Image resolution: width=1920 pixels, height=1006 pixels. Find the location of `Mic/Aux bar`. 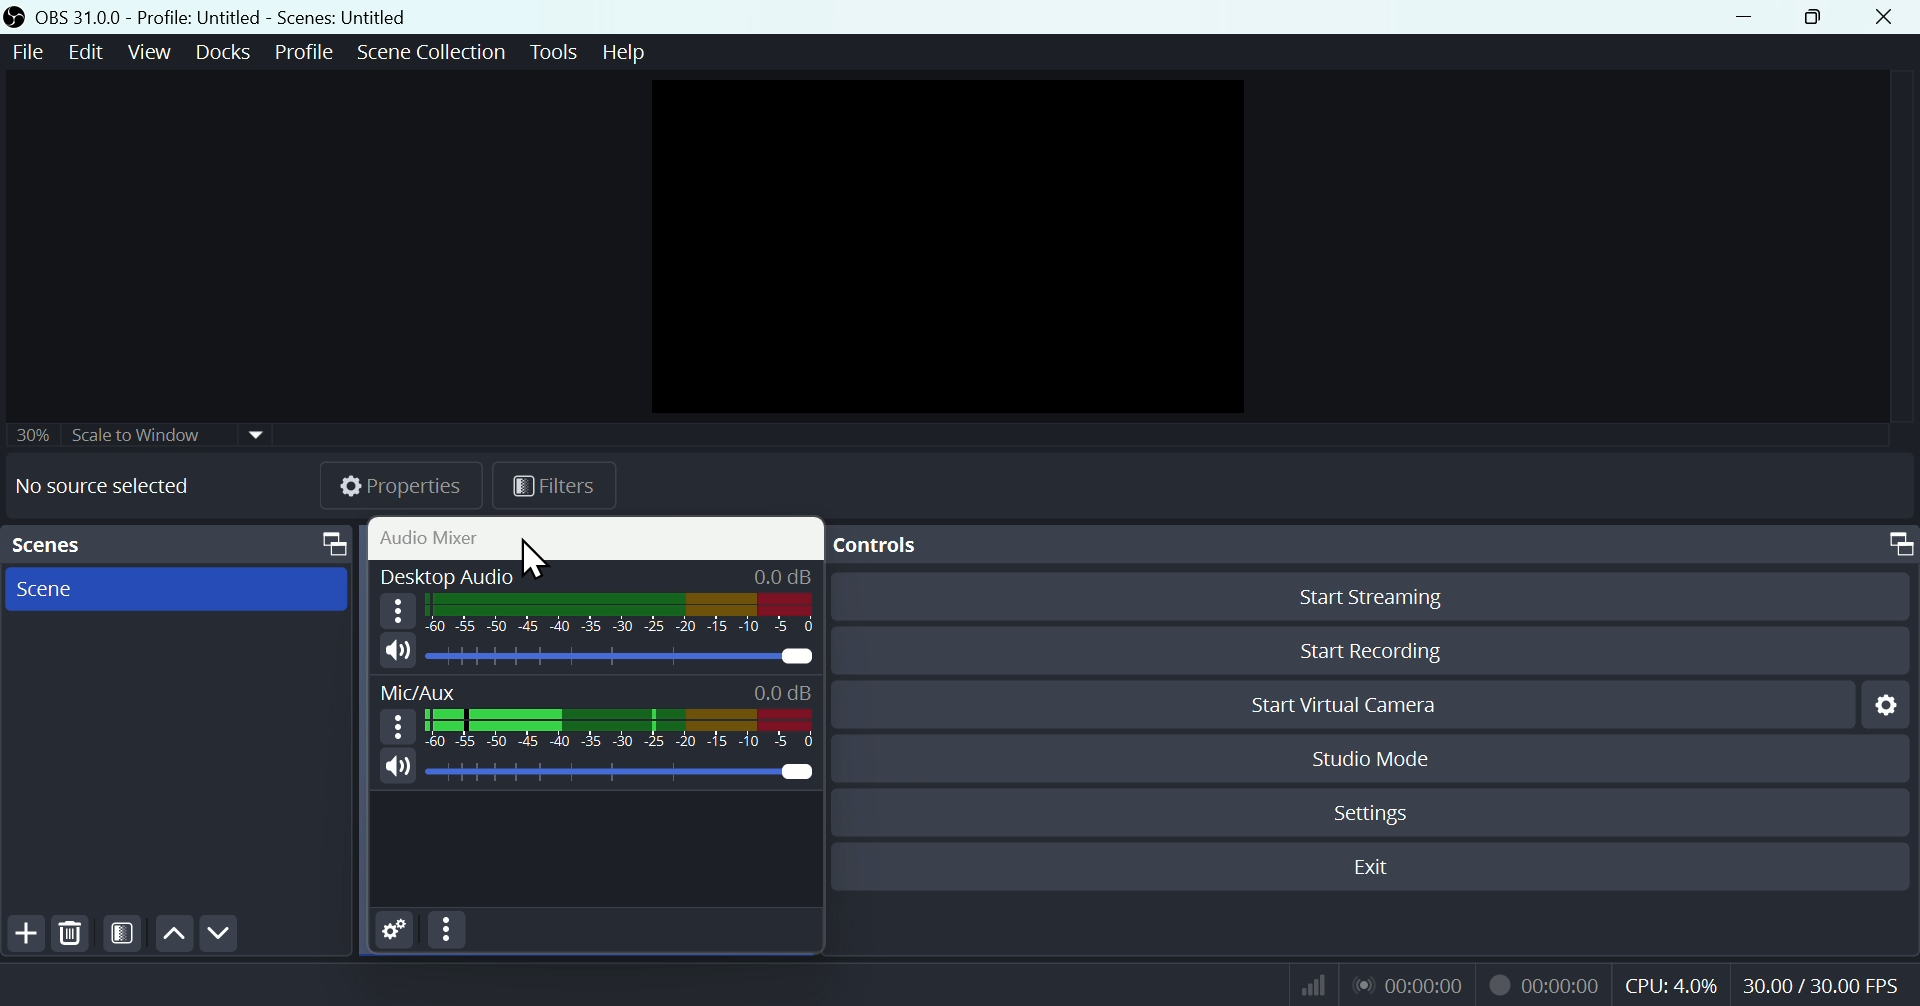

Mic/Aux bar is located at coordinates (620, 726).